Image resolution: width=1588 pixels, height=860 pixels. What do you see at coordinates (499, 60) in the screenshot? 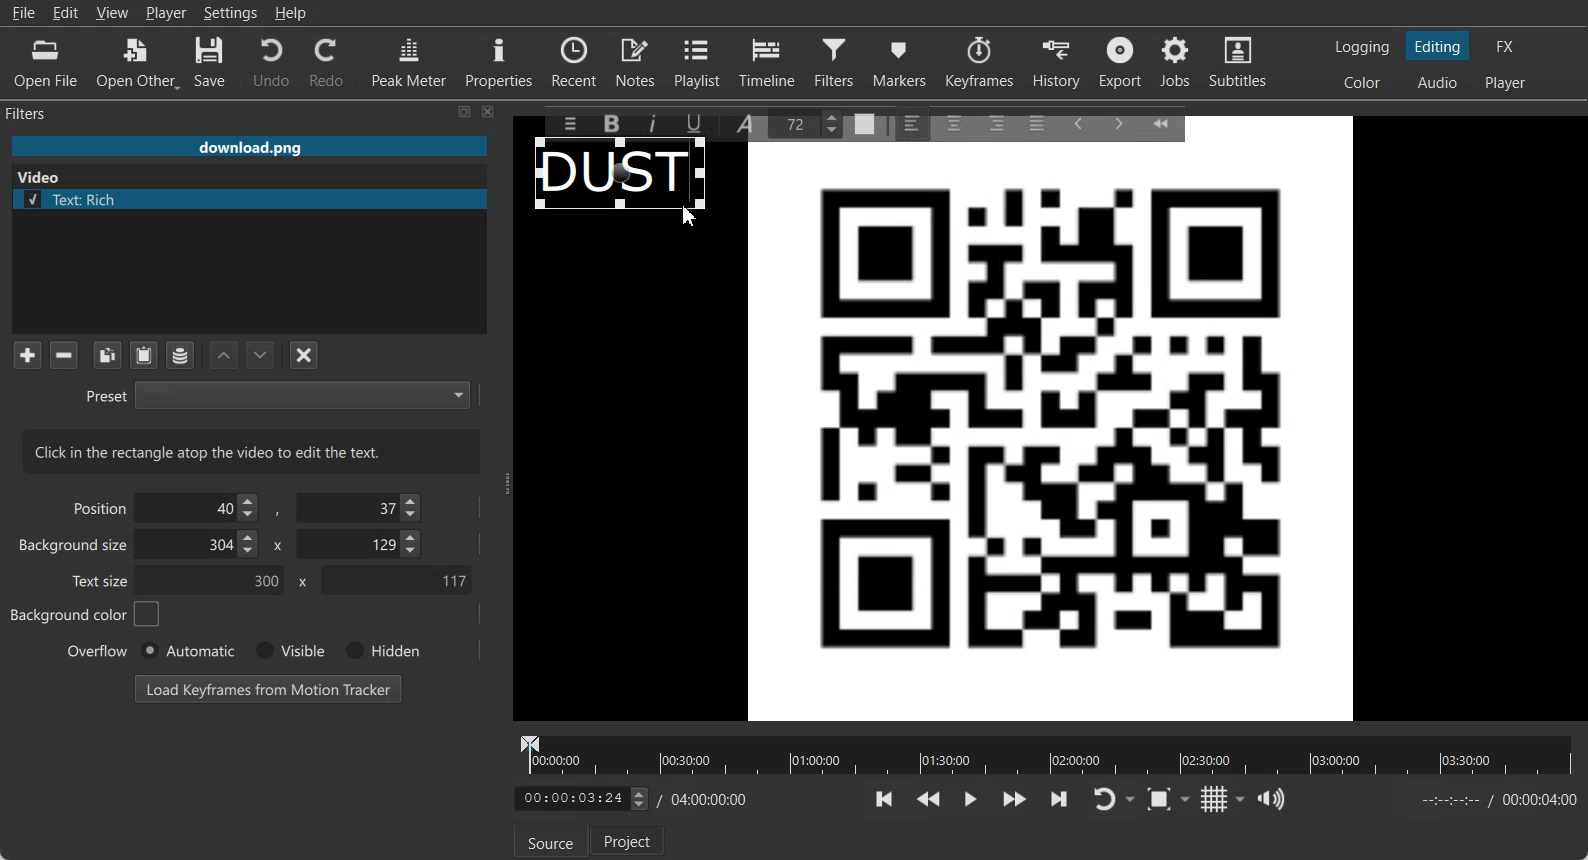
I see `Properties` at bounding box center [499, 60].